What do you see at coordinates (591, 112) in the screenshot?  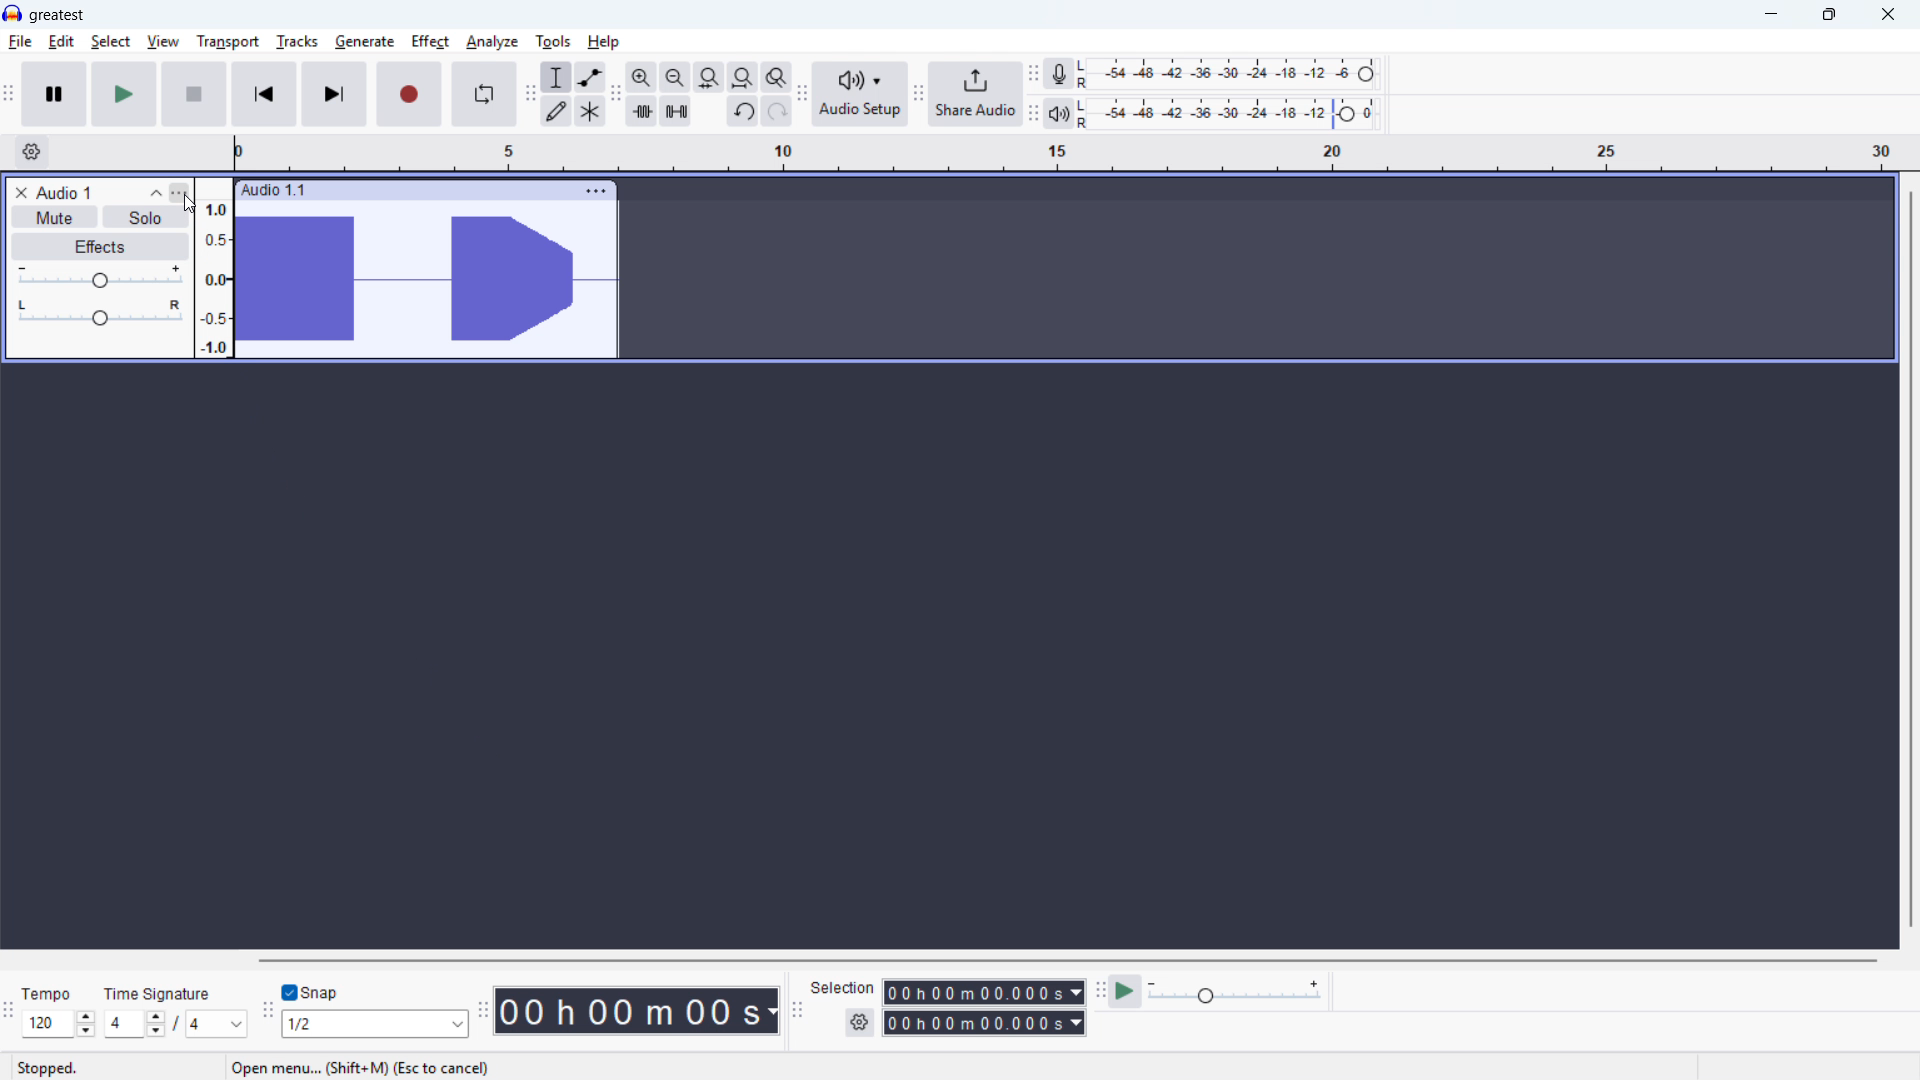 I see `multi tool` at bounding box center [591, 112].